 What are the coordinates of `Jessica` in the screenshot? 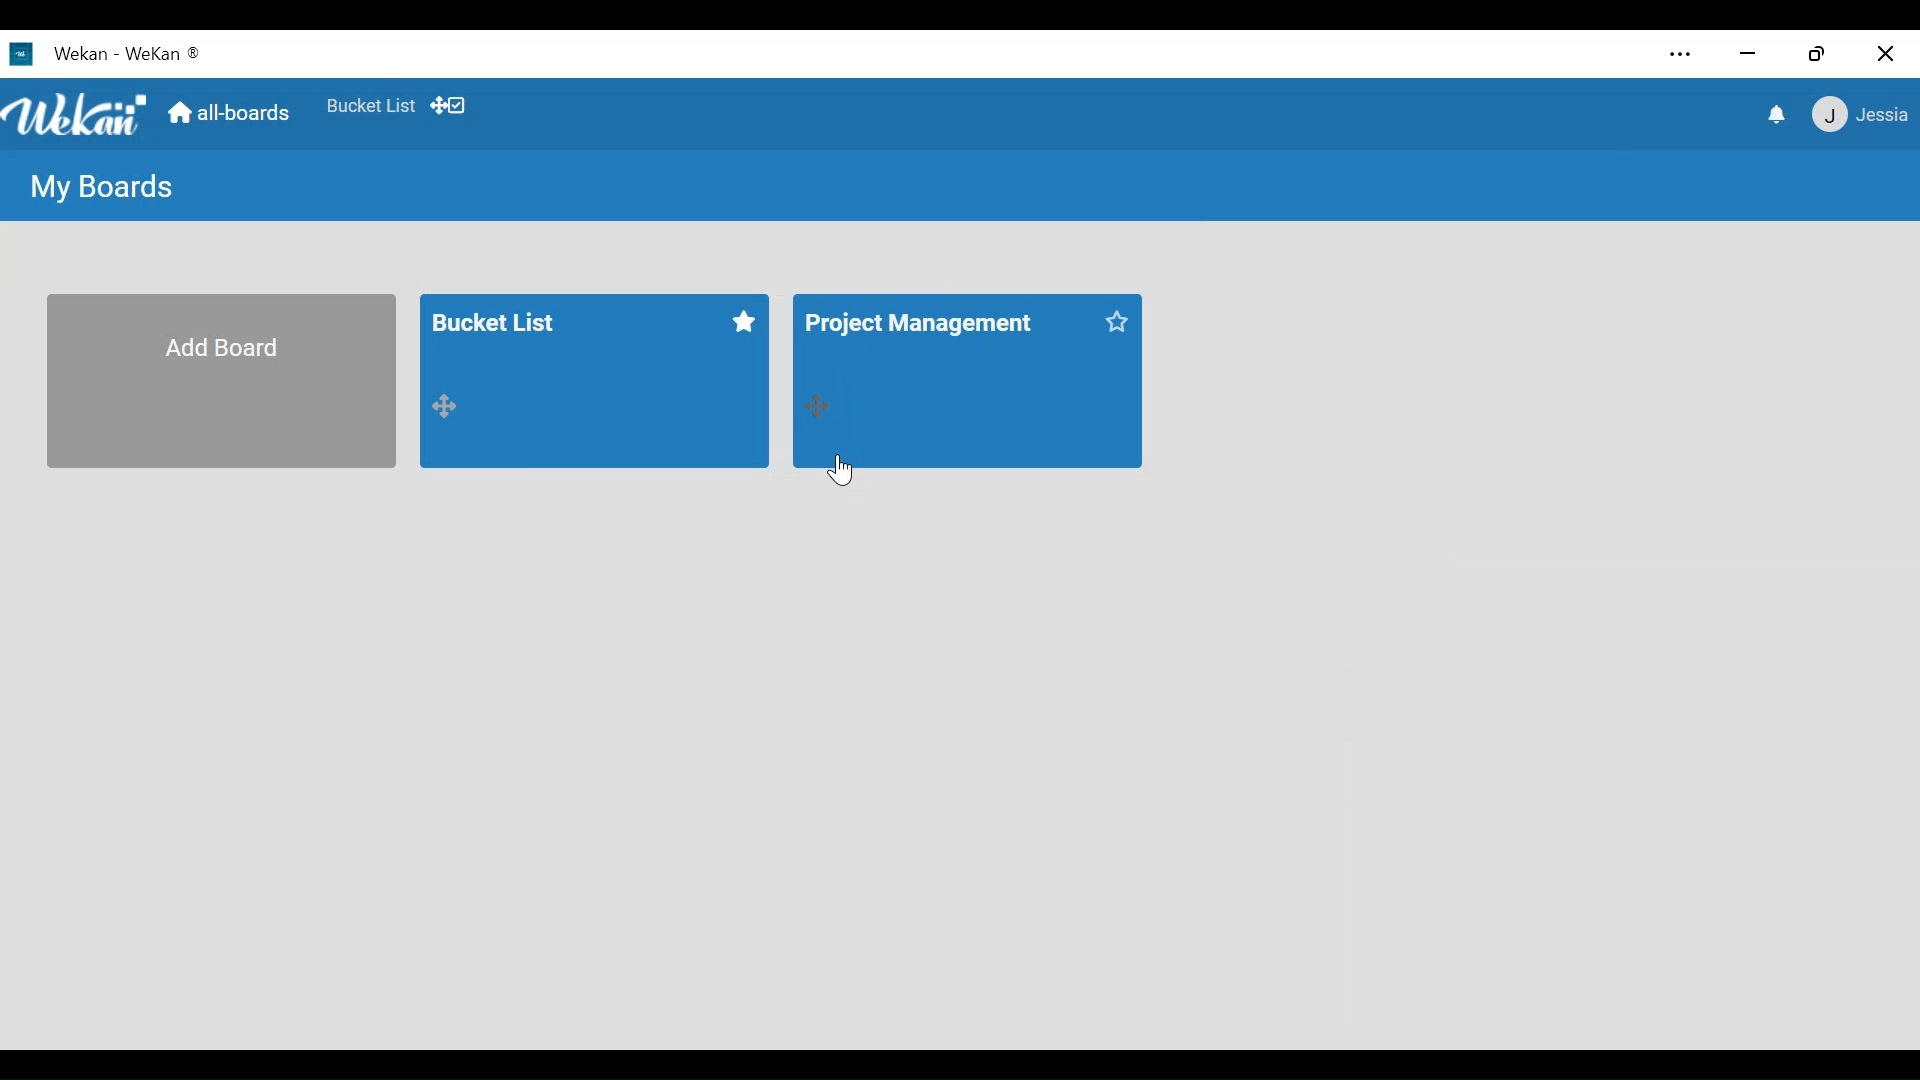 It's located at (1857, 117).